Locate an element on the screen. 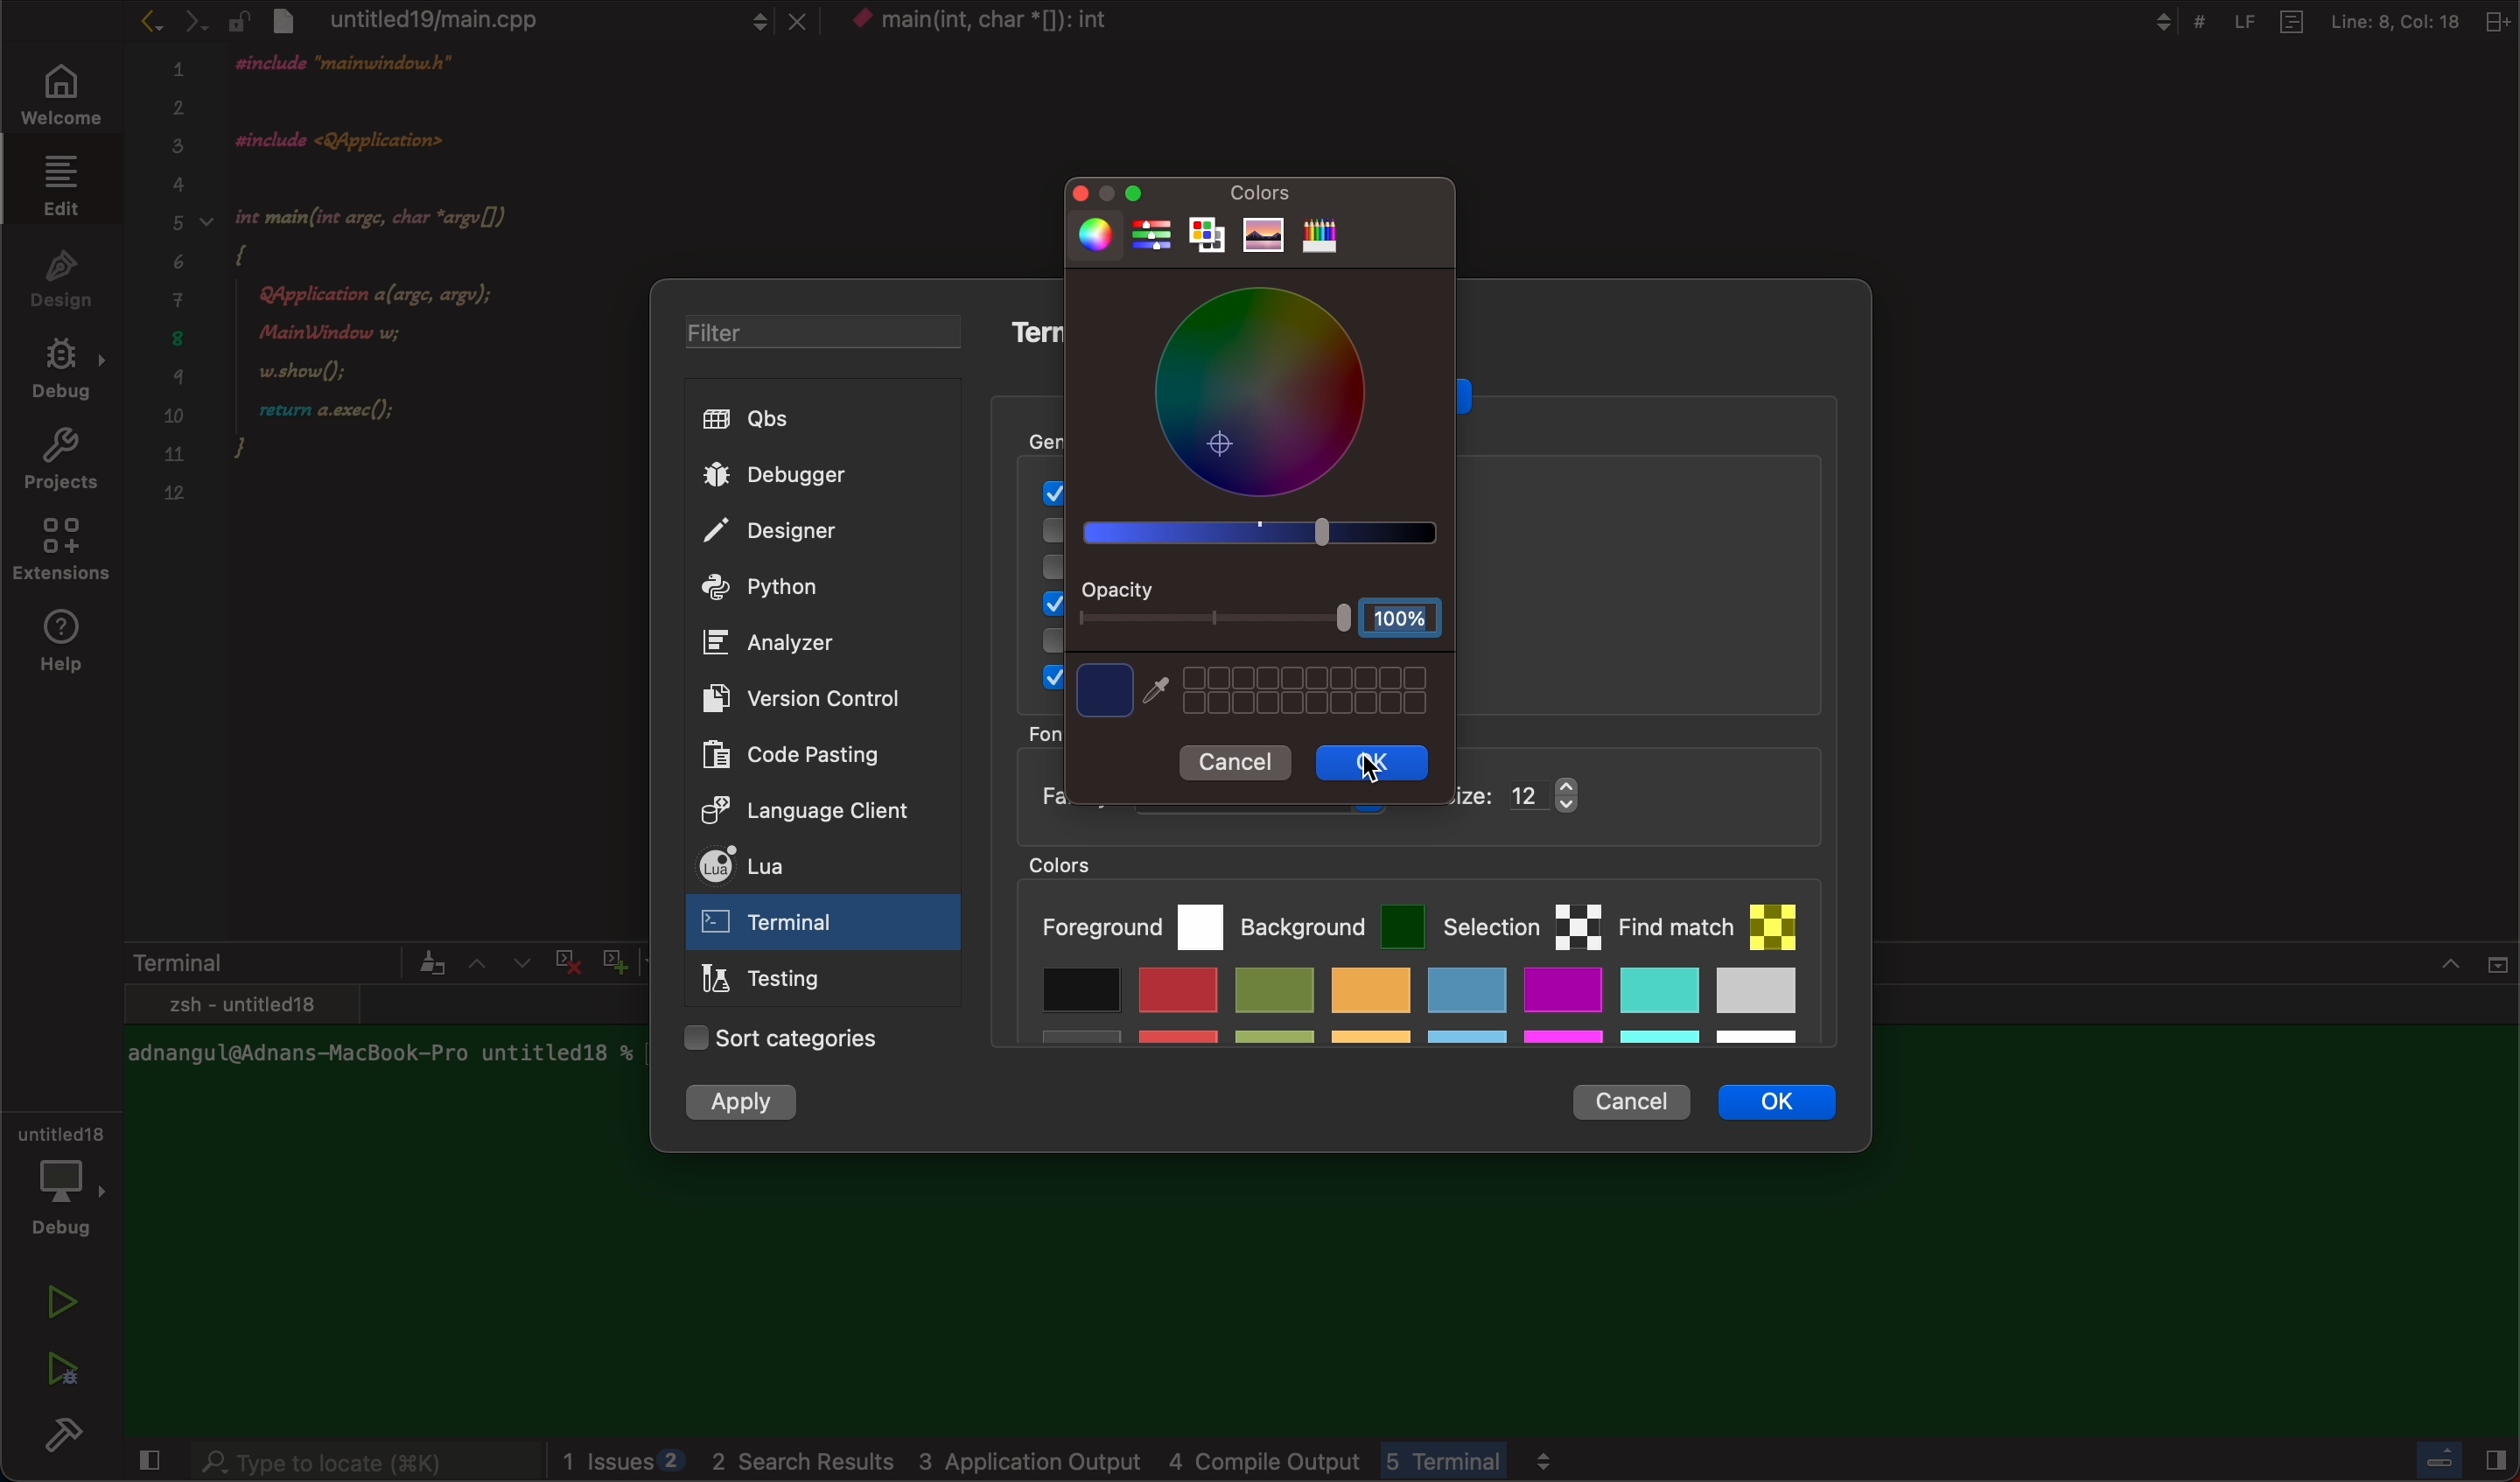 The image size is (2520, 1482). Background  is located at coordinates (1333, 921).